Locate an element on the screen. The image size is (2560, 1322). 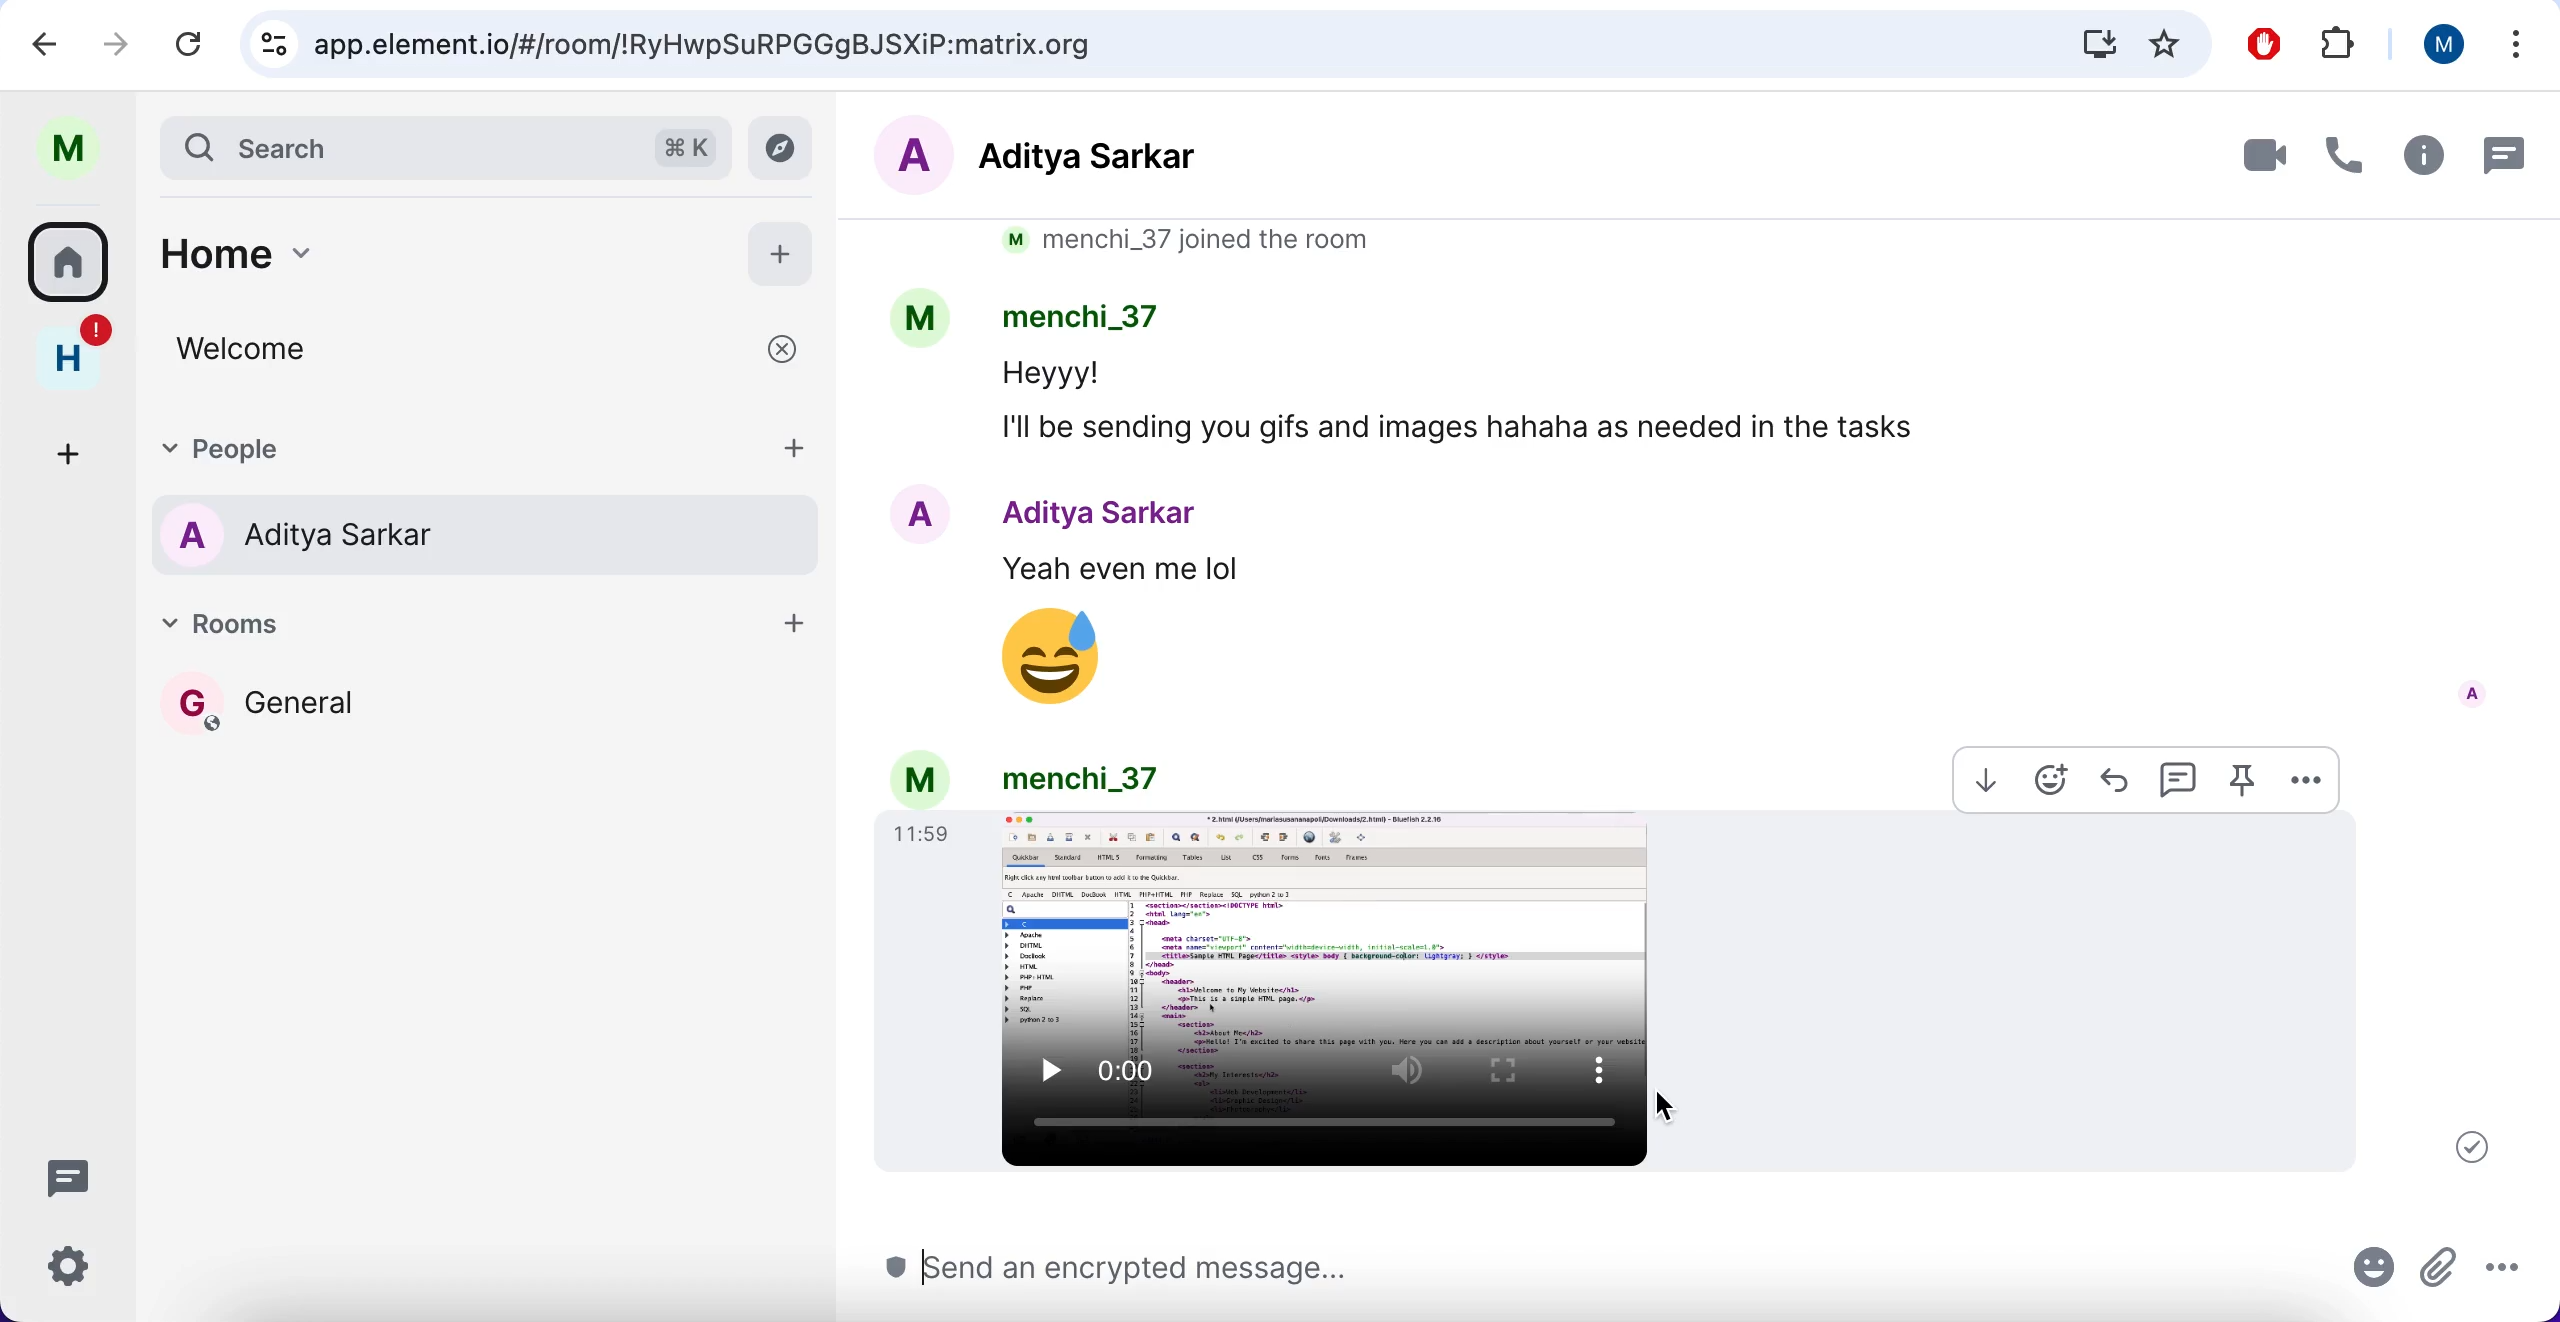
people is located at coordinates (491, 536).